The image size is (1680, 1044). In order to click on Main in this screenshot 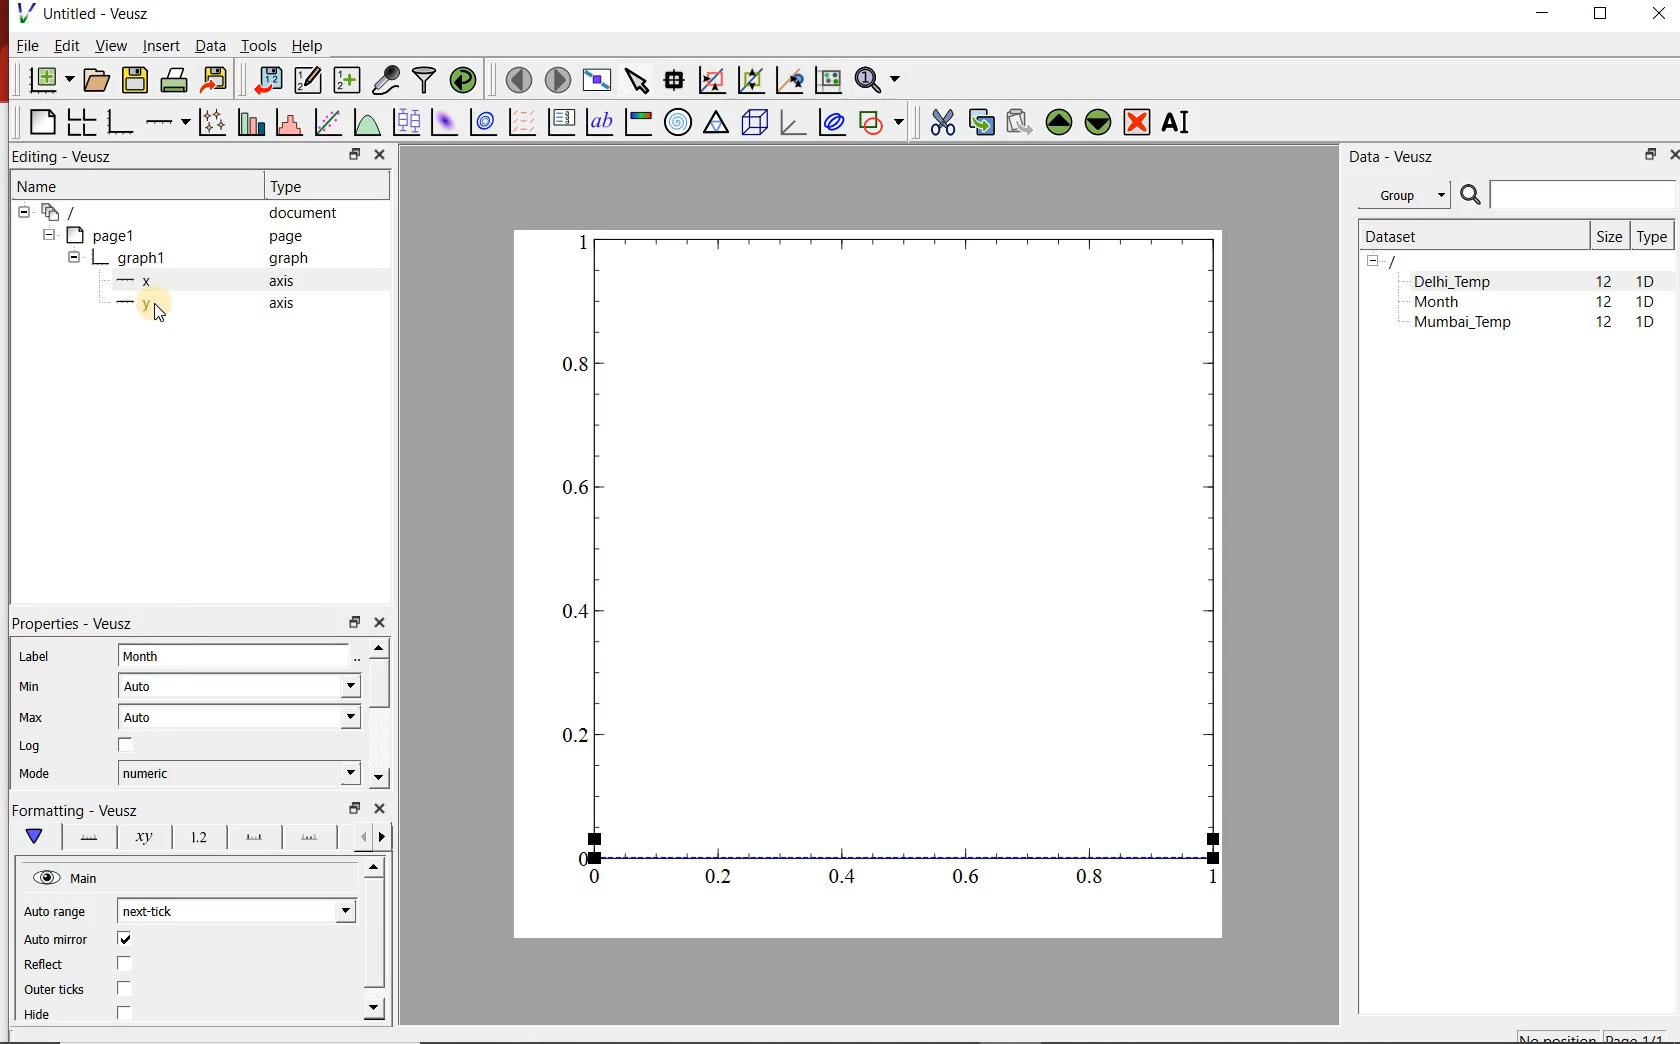, I will do `click(68, 878)`.